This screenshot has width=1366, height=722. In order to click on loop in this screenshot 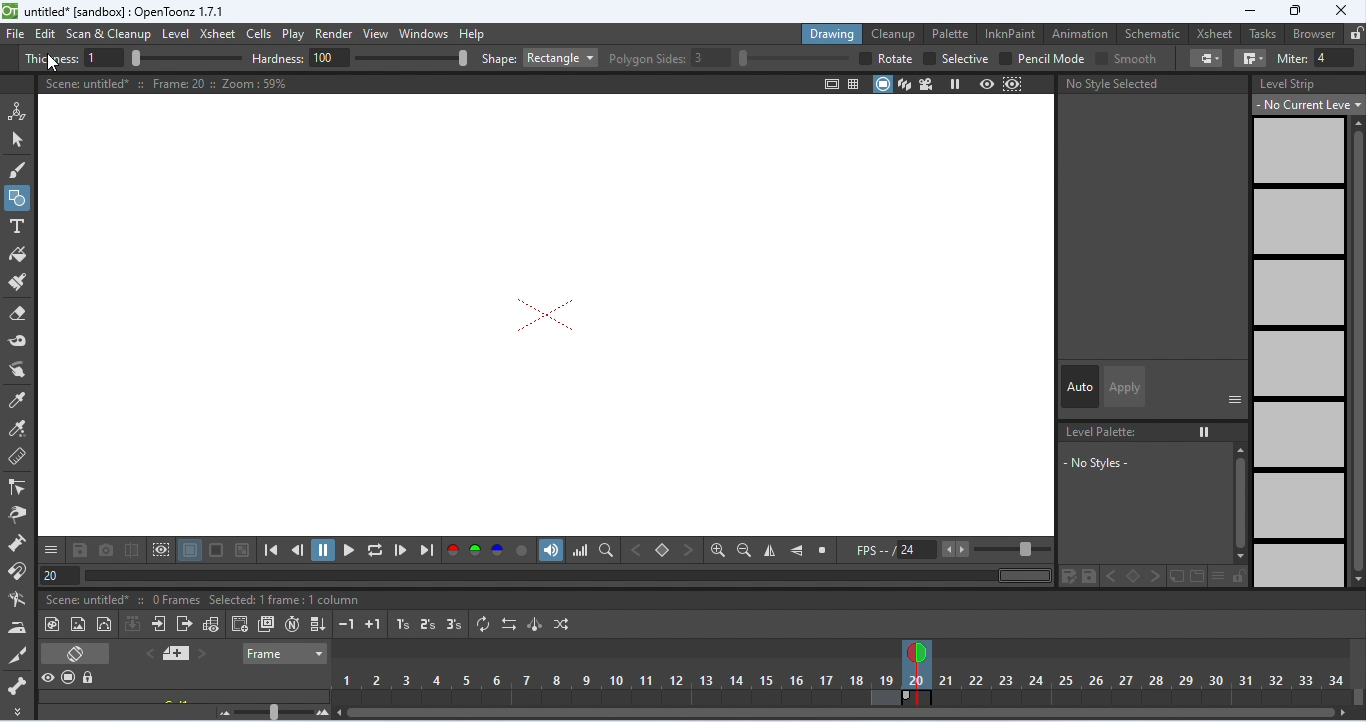, I will do `click(374, 549)`.